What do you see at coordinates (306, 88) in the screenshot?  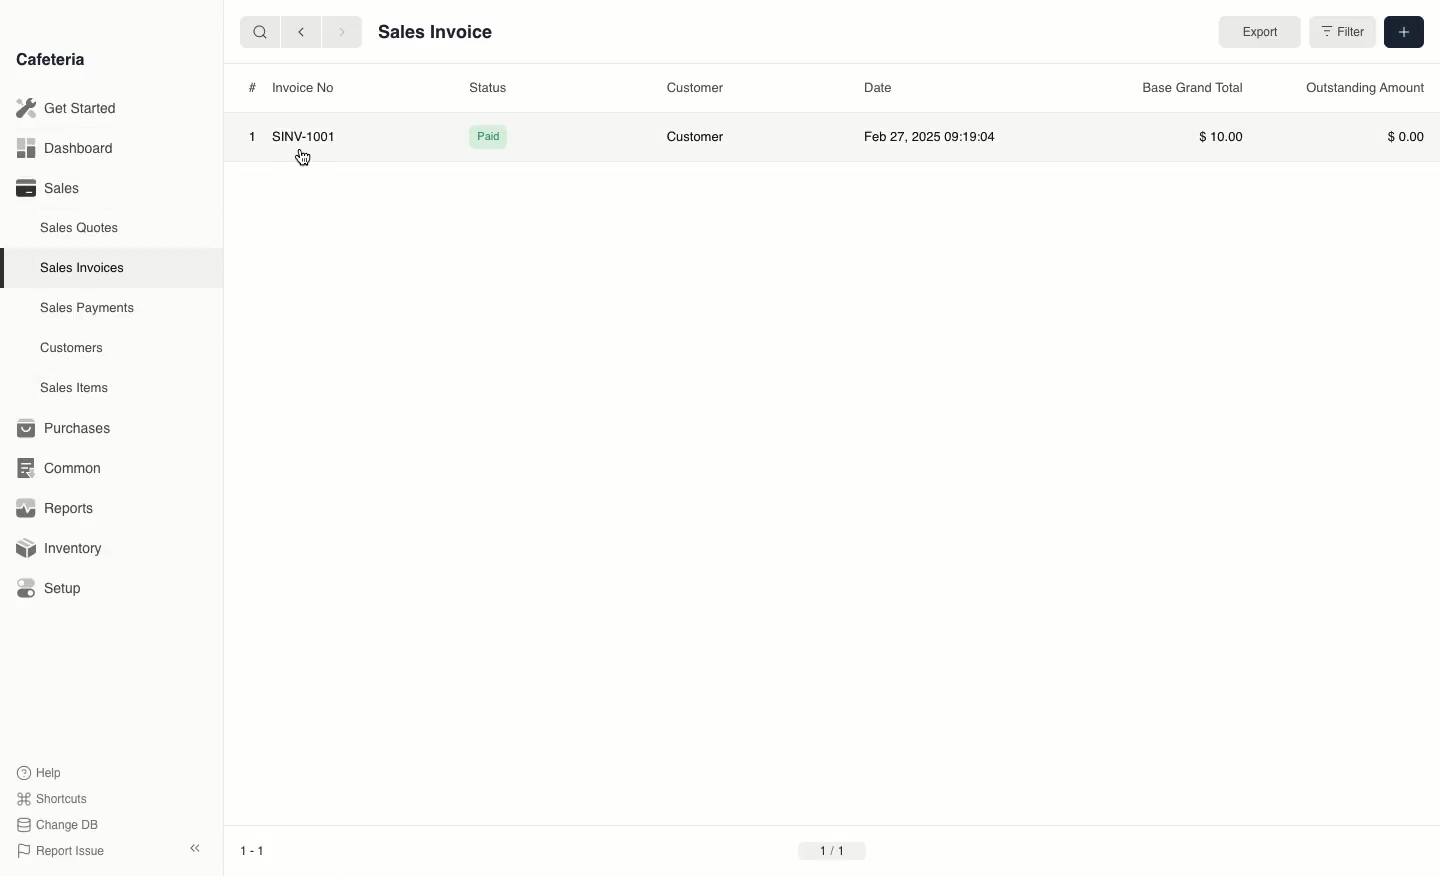 I see `Invoice No` at bounding box center [306, 88].